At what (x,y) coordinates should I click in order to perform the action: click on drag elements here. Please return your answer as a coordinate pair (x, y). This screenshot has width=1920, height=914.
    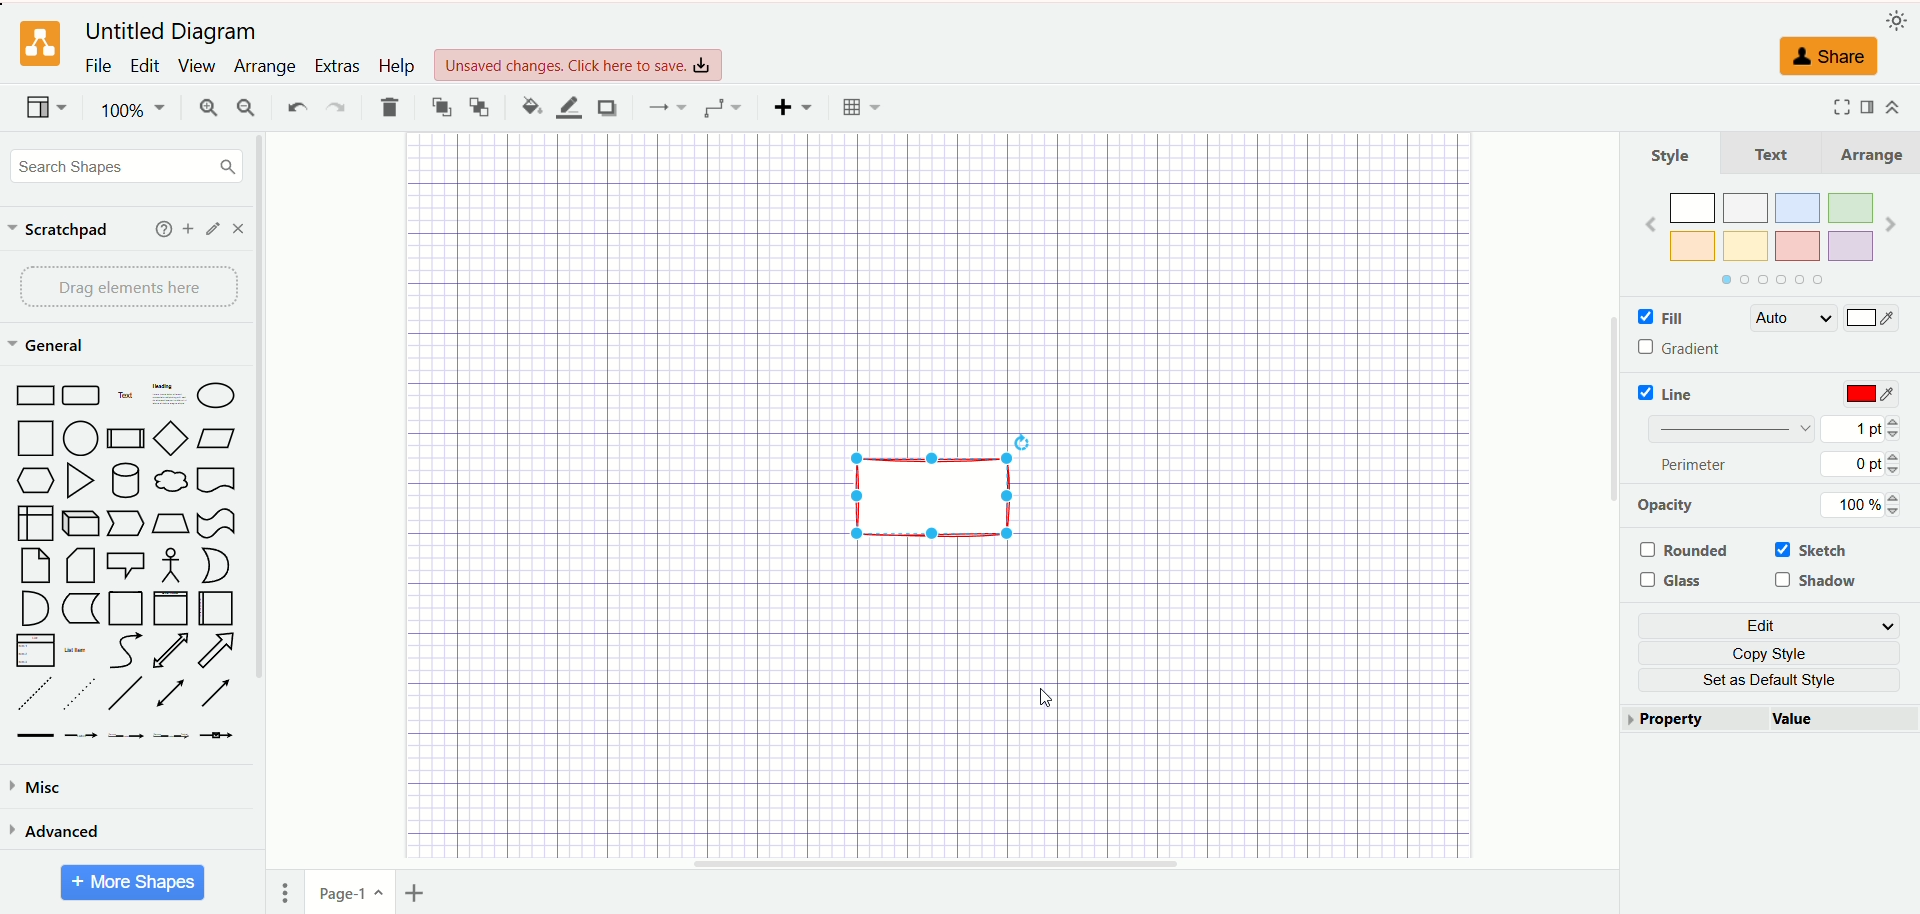
    Looking at the image, I should click on (128, 288).